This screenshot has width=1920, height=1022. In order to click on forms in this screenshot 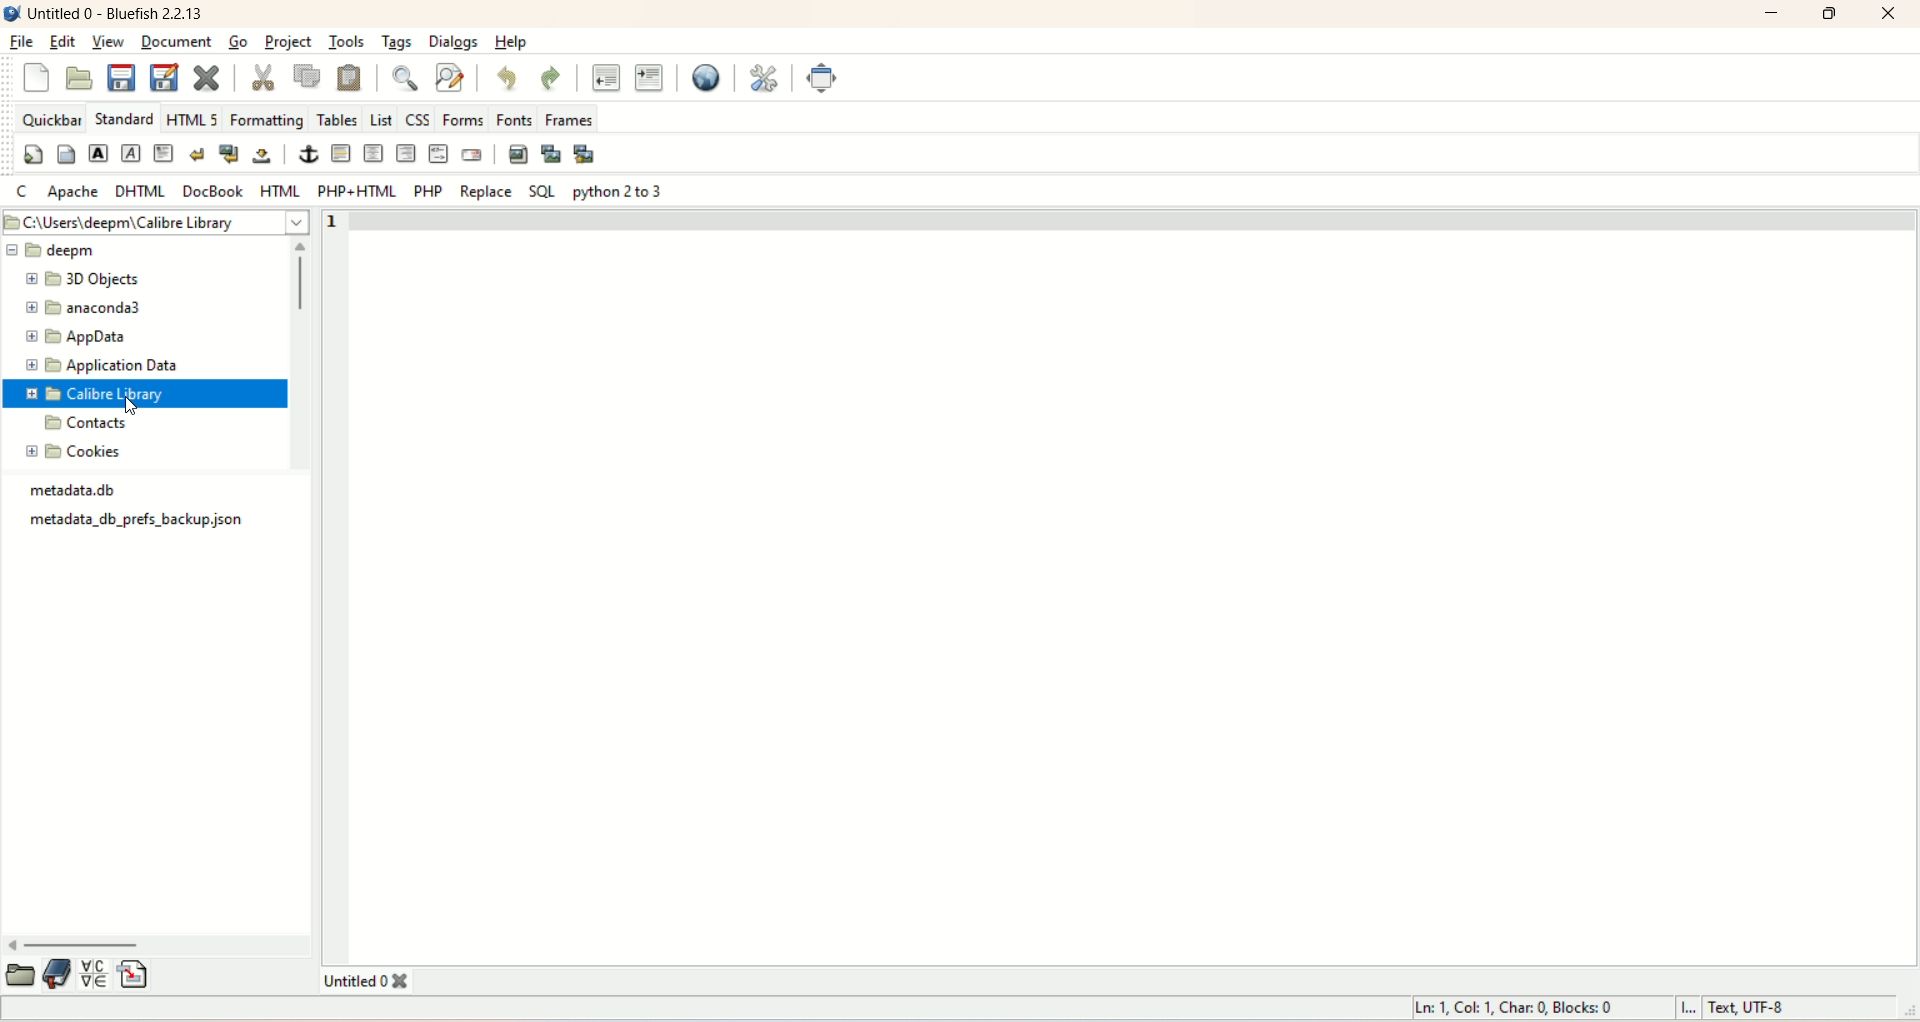, I will do `click(465, 119)`.